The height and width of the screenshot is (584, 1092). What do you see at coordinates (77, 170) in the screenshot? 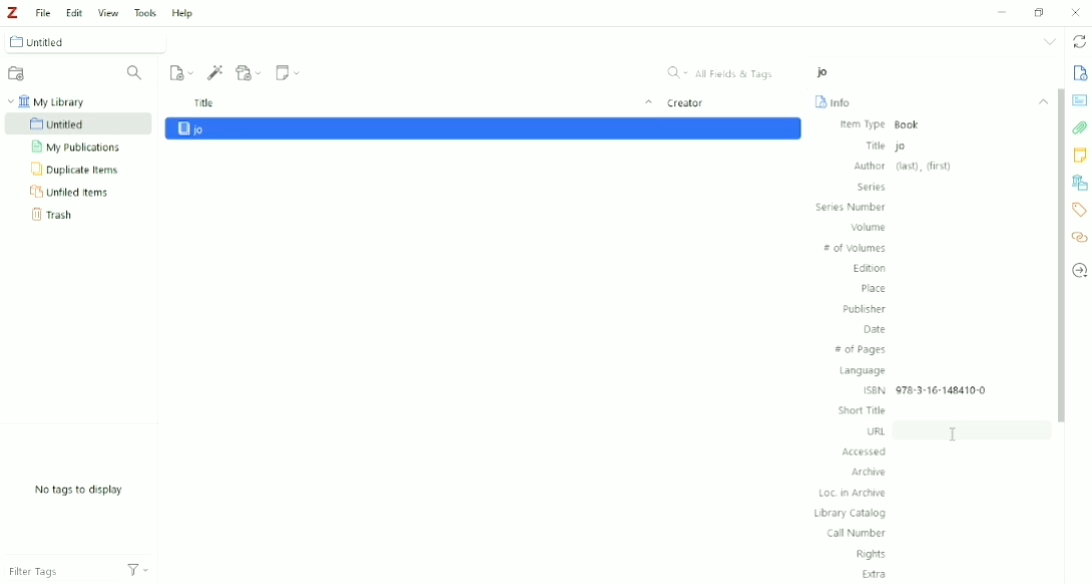
I see `Duplicate Items` at bounding box center [77, 170].